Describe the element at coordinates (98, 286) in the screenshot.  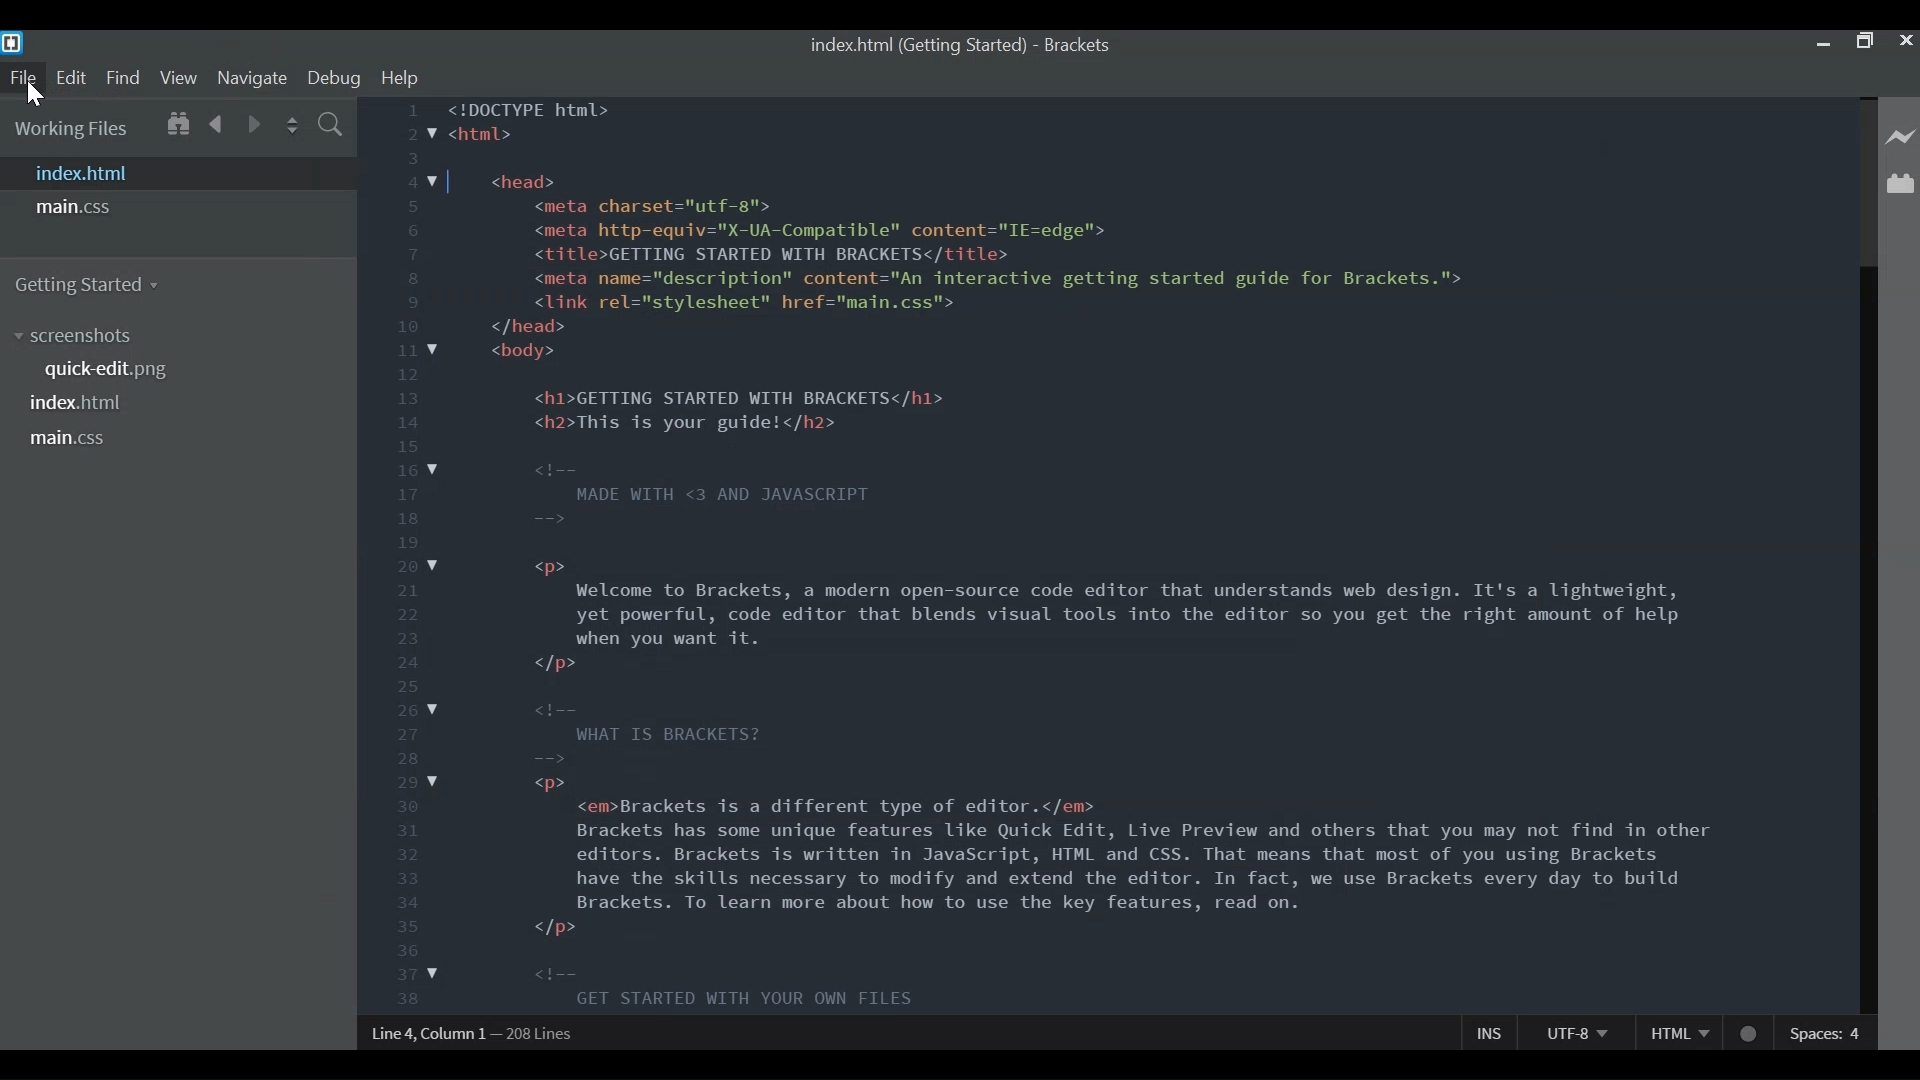
I see `Getting Started` at that location.